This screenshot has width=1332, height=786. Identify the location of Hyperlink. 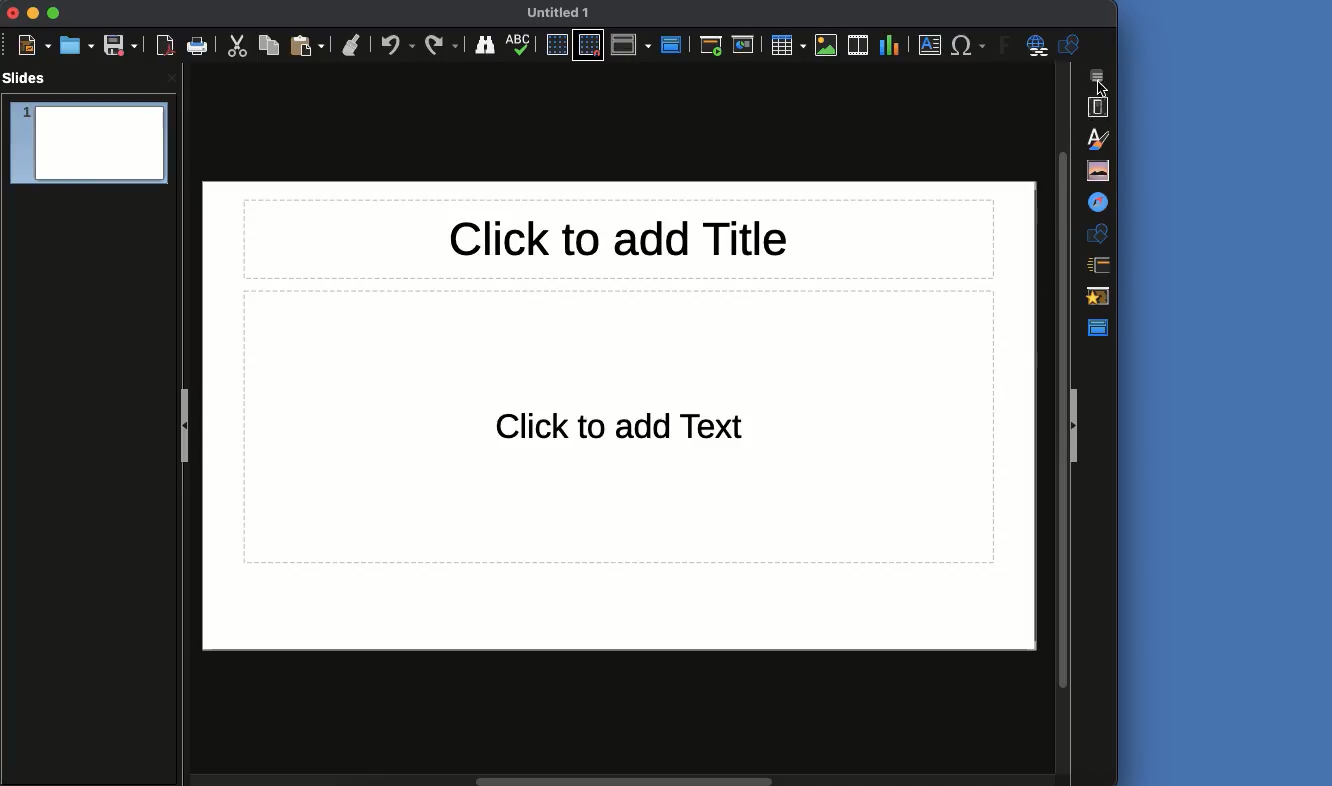
(1034, 48).